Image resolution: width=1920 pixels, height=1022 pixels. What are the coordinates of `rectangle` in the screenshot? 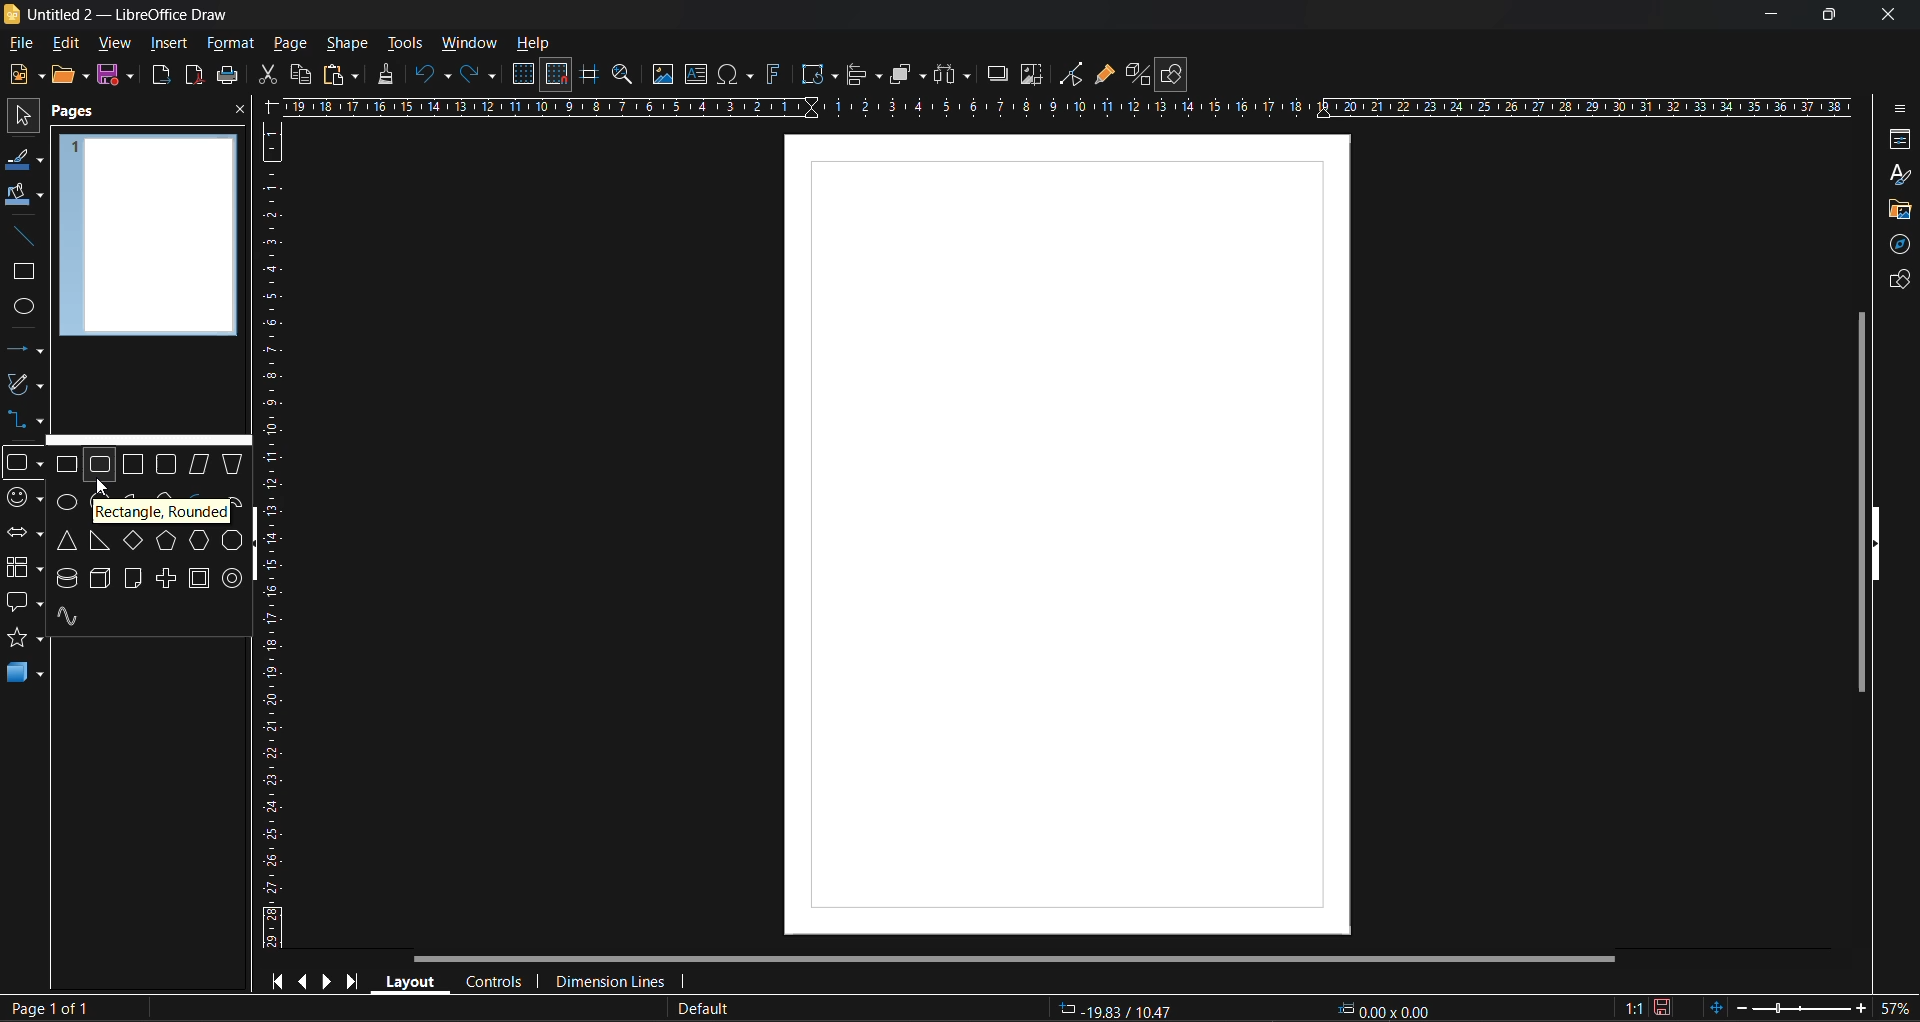 It's located at (69, 465).